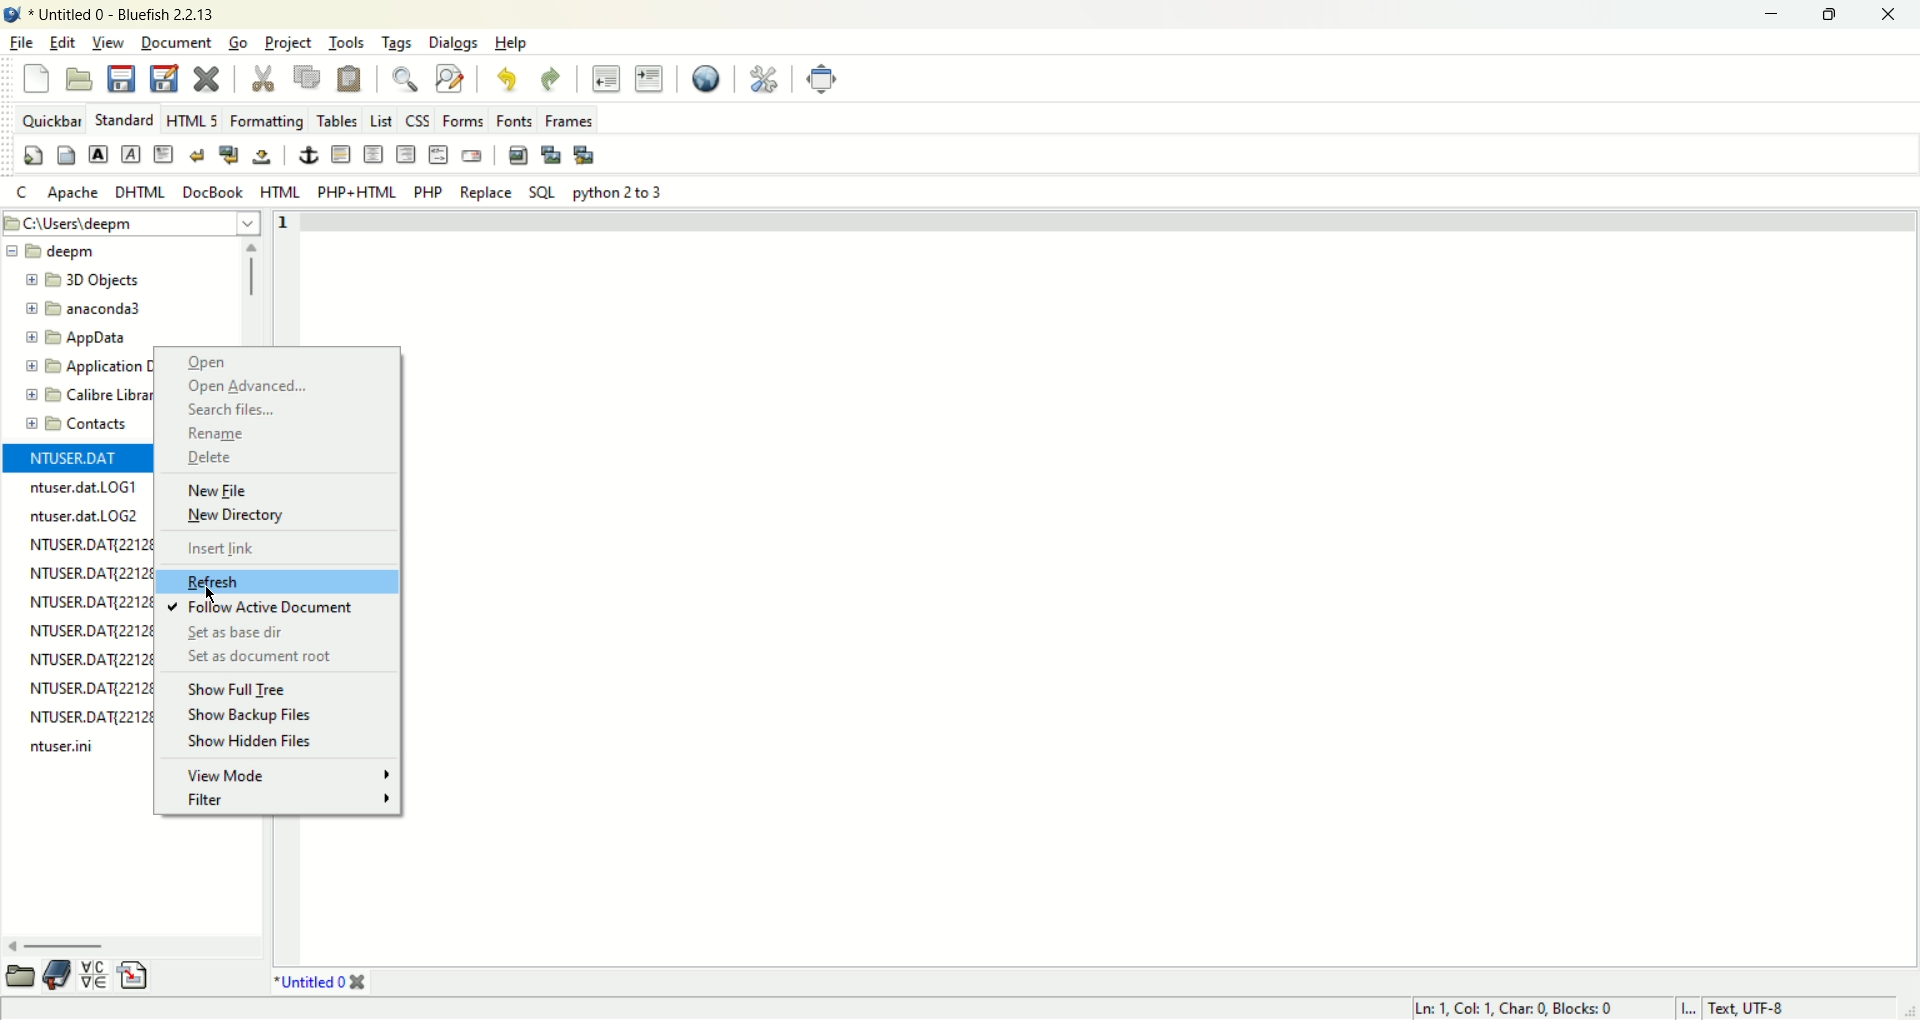  Describe the element at coordinates (97, 153) in the screenshot. I see `strong` at that location.